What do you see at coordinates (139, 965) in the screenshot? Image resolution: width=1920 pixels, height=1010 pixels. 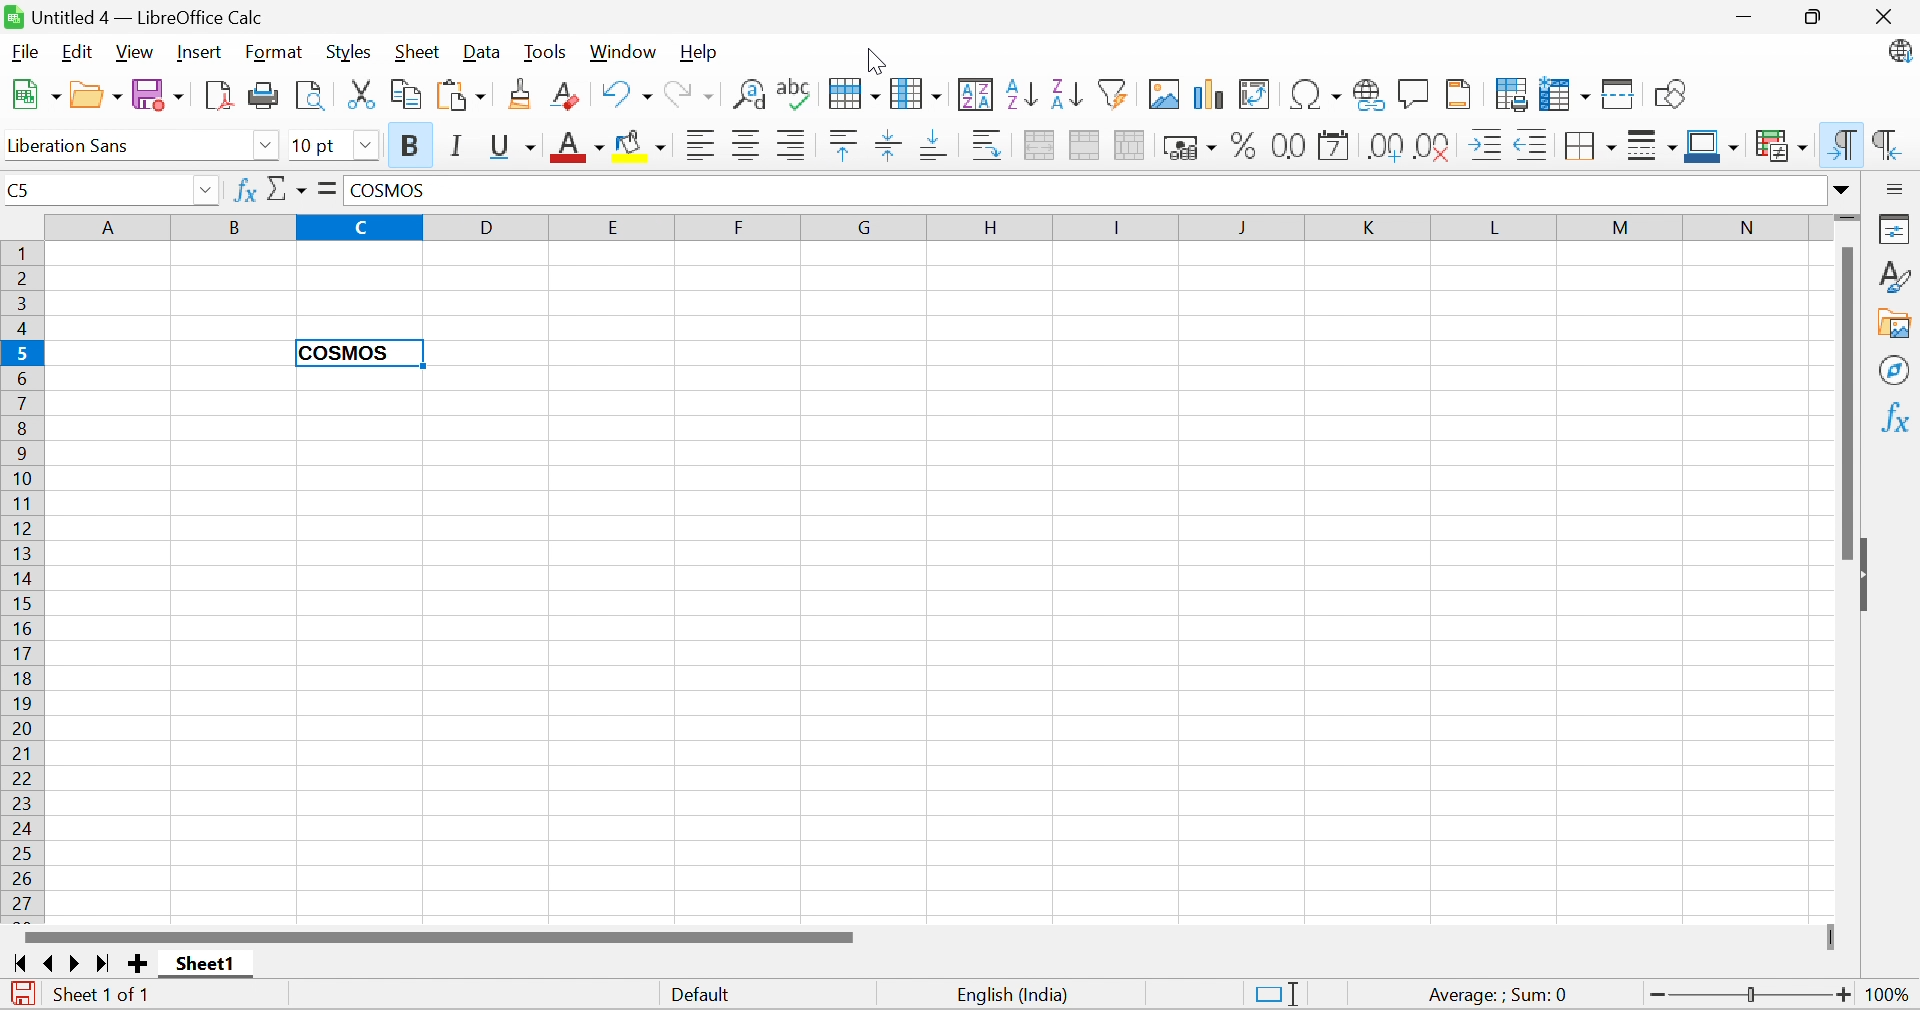 I see `Add New Sheet` at bounding box center [139, 965].